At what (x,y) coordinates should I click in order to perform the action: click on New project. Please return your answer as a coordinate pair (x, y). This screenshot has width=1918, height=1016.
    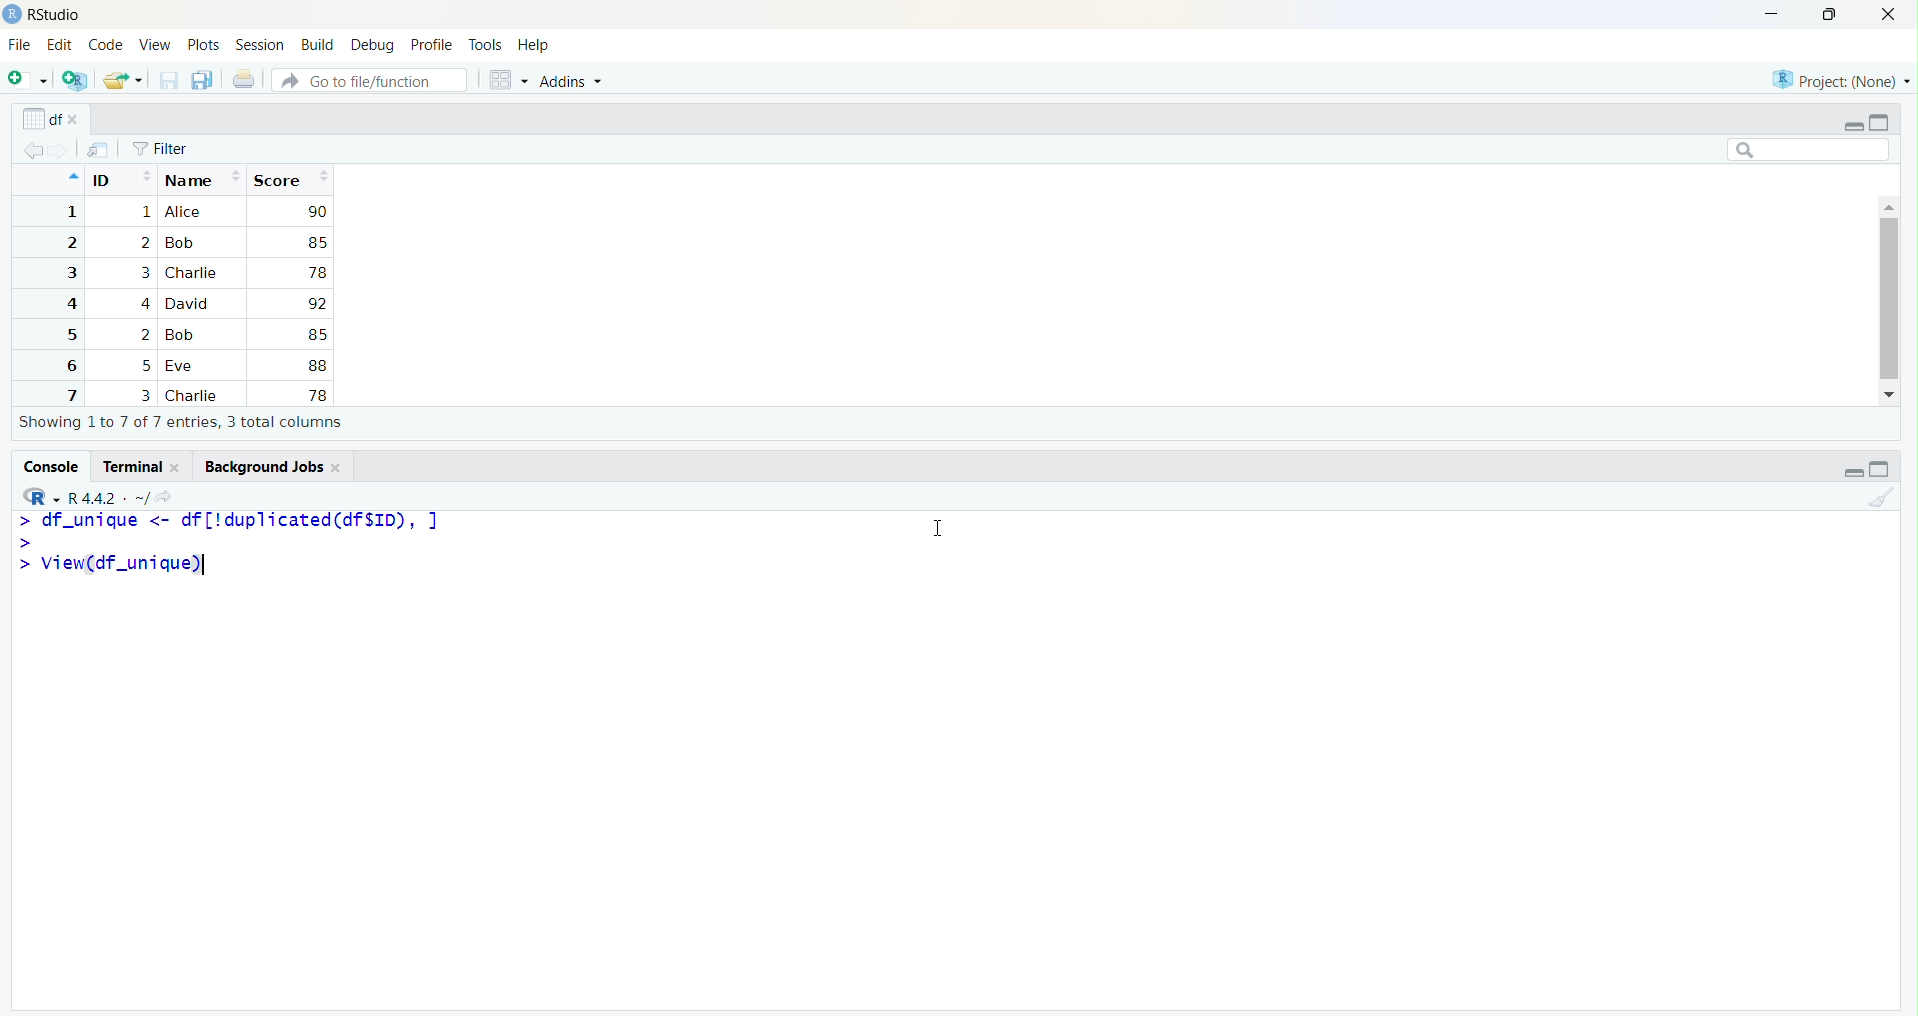
    Looking at the image, I should click on (76, 81).